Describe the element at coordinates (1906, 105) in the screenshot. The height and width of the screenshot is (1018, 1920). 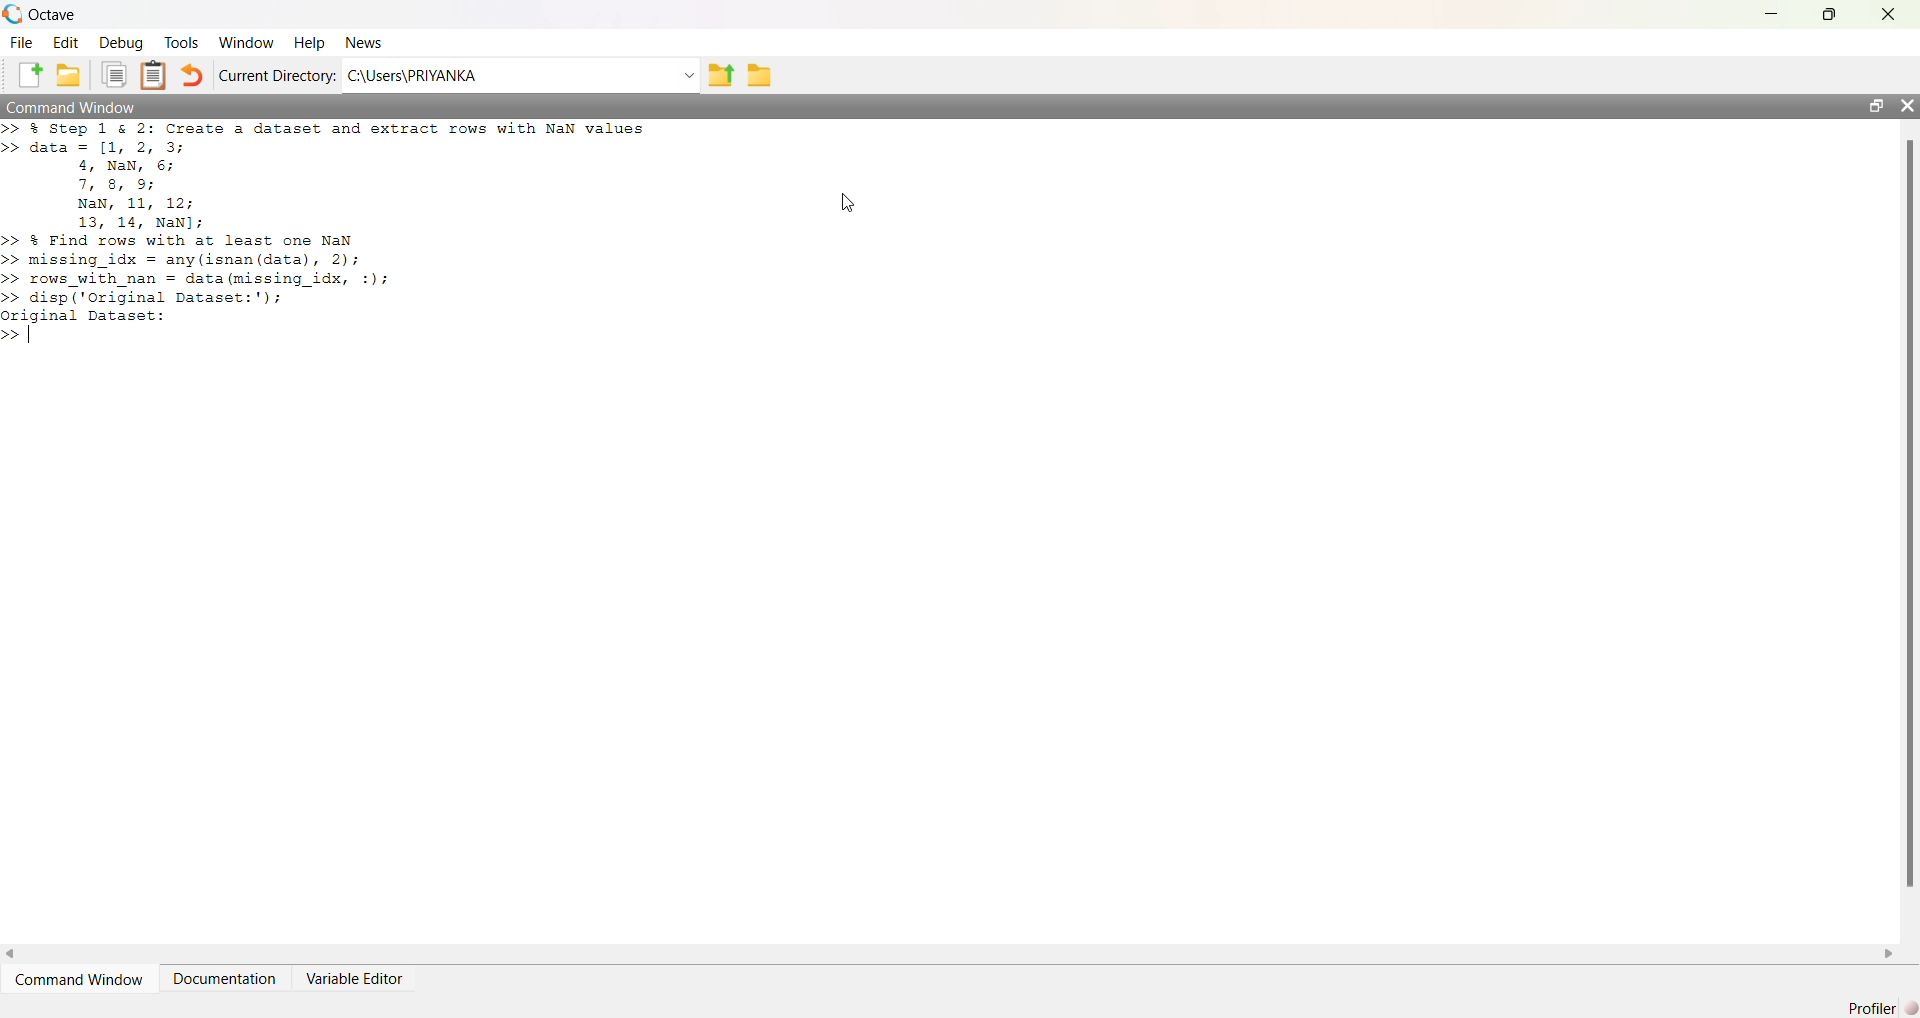
I see `close` at that location.